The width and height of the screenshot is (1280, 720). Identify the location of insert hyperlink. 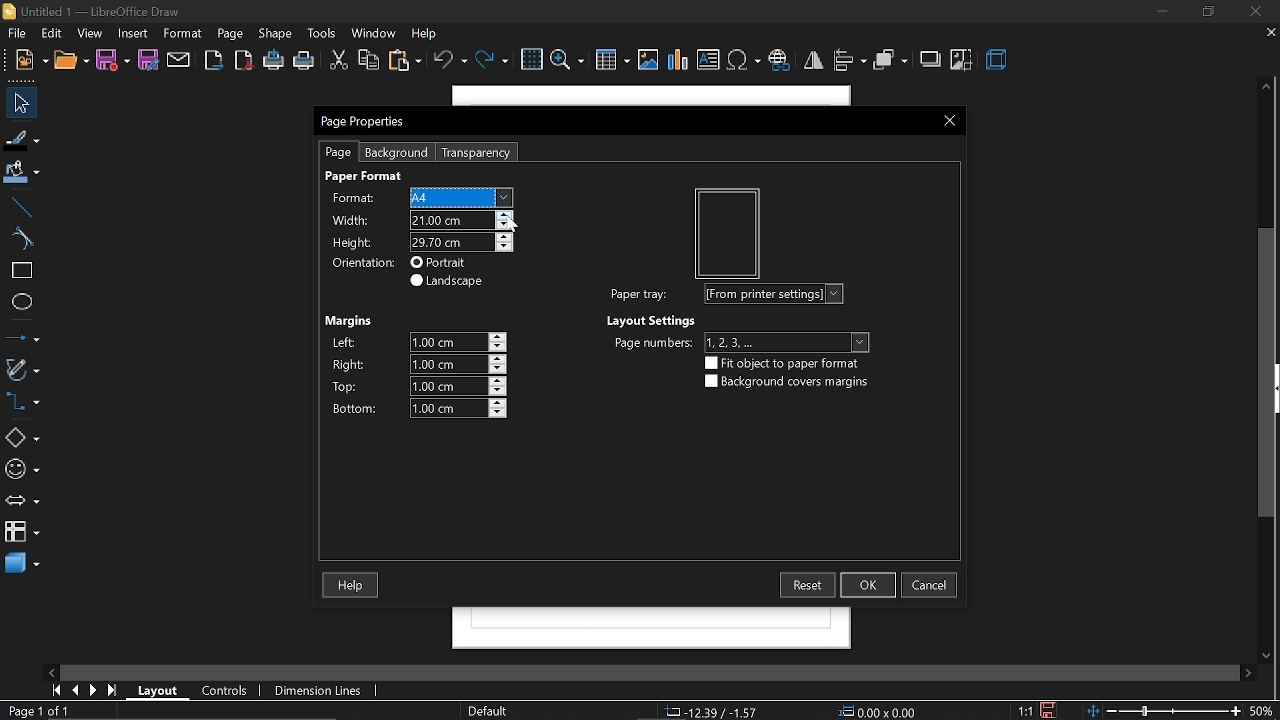
(782, 59).